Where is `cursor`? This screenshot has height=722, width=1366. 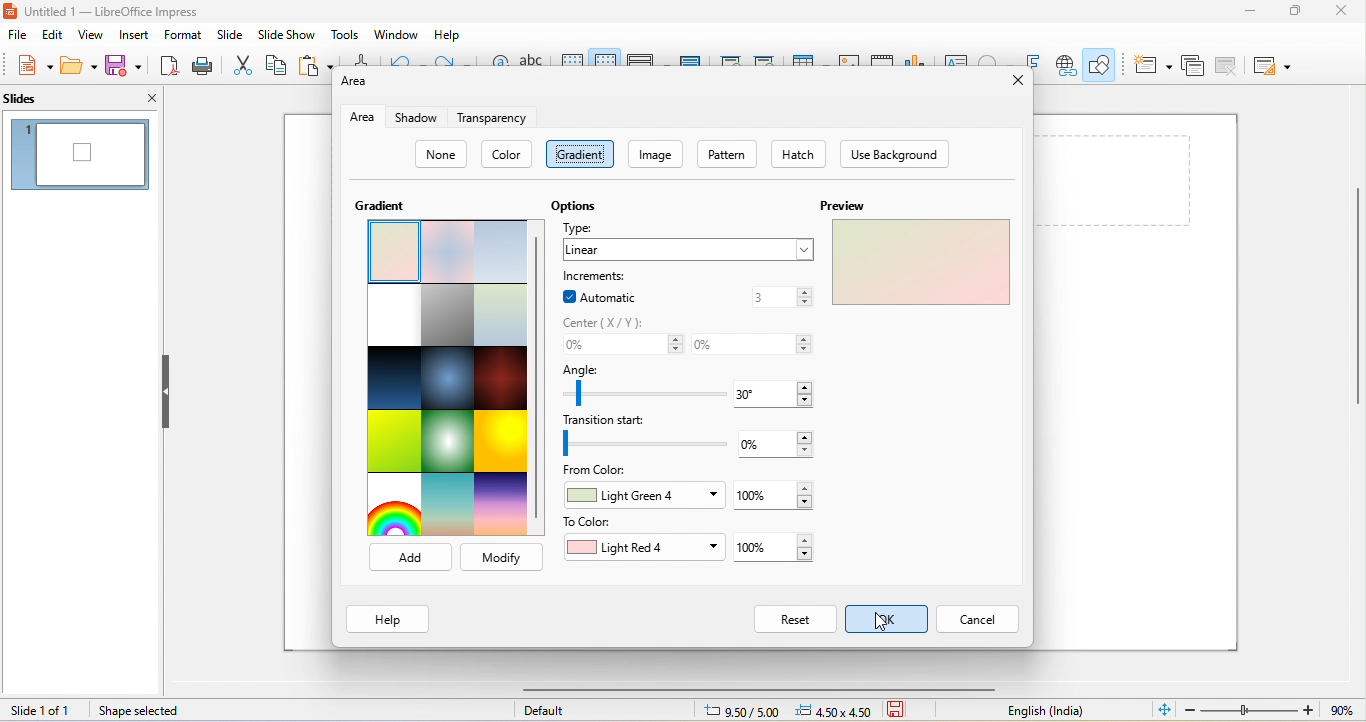 cursor is located at coordinates (889, 625).